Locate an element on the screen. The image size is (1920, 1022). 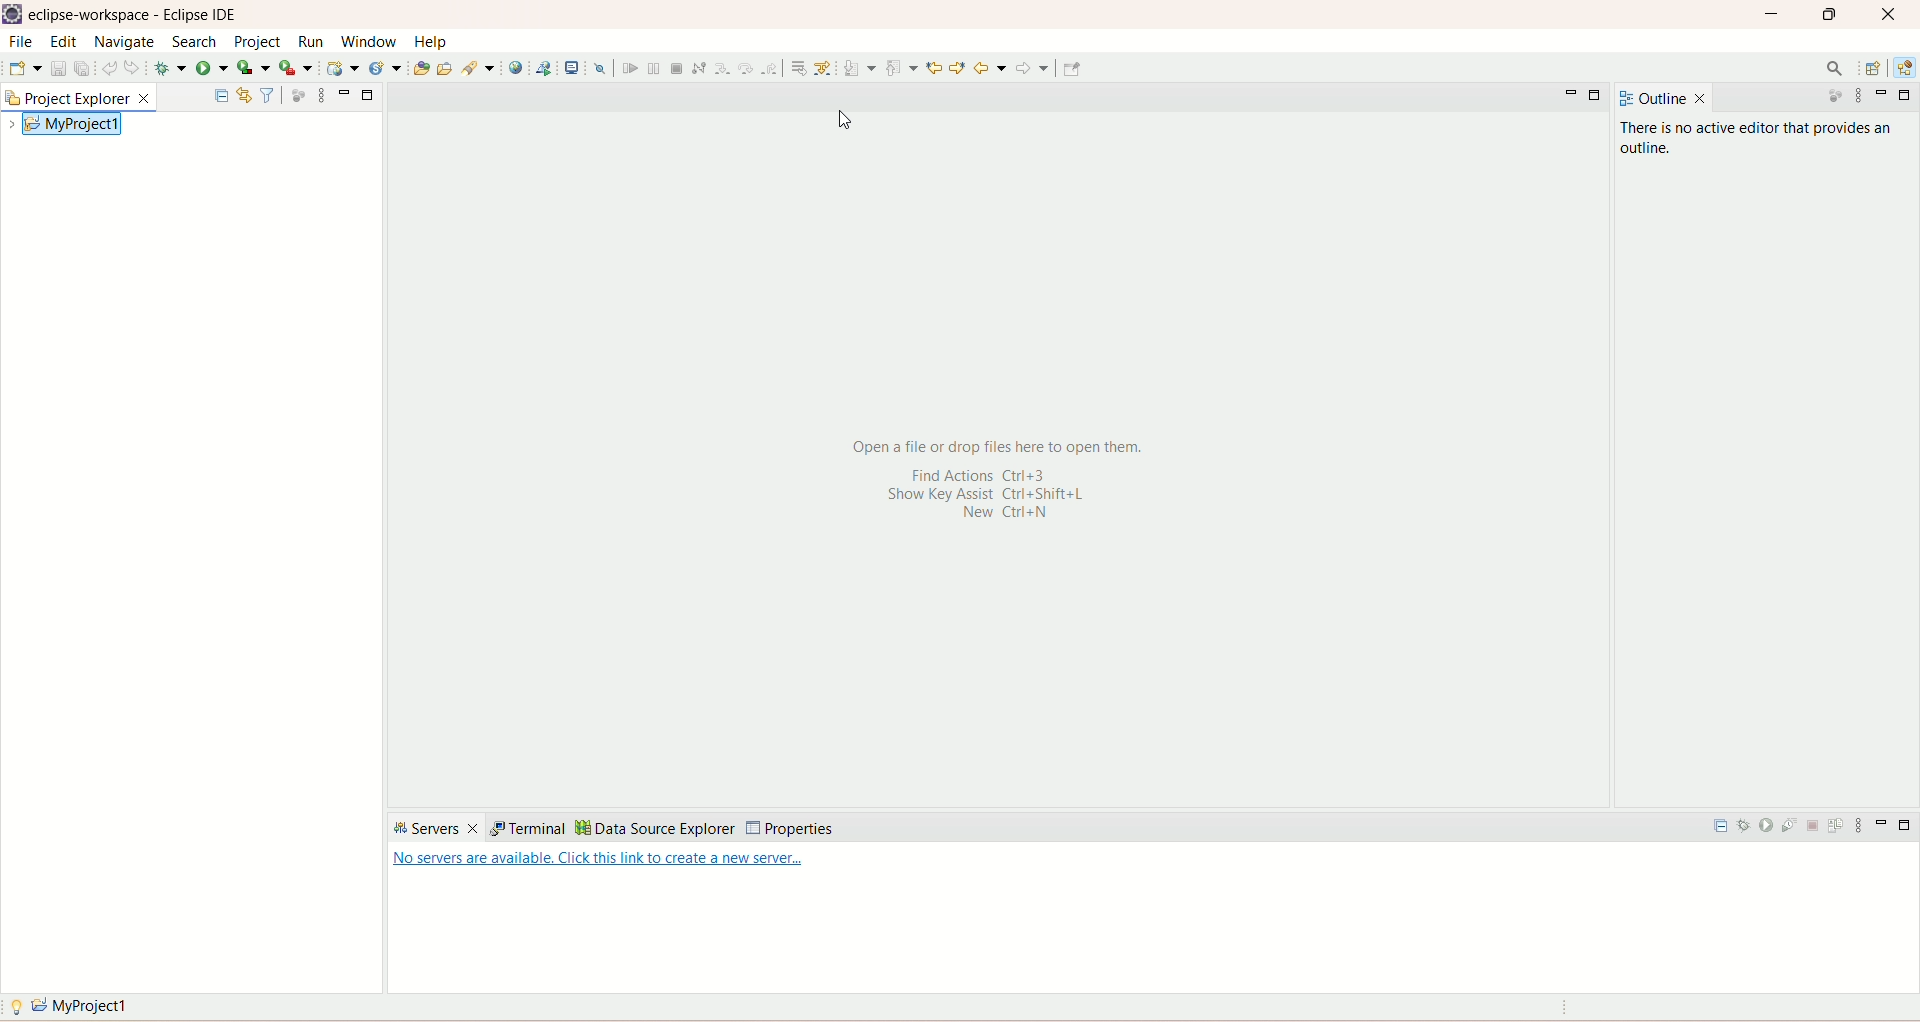
back is located at coordinates (990, 69).